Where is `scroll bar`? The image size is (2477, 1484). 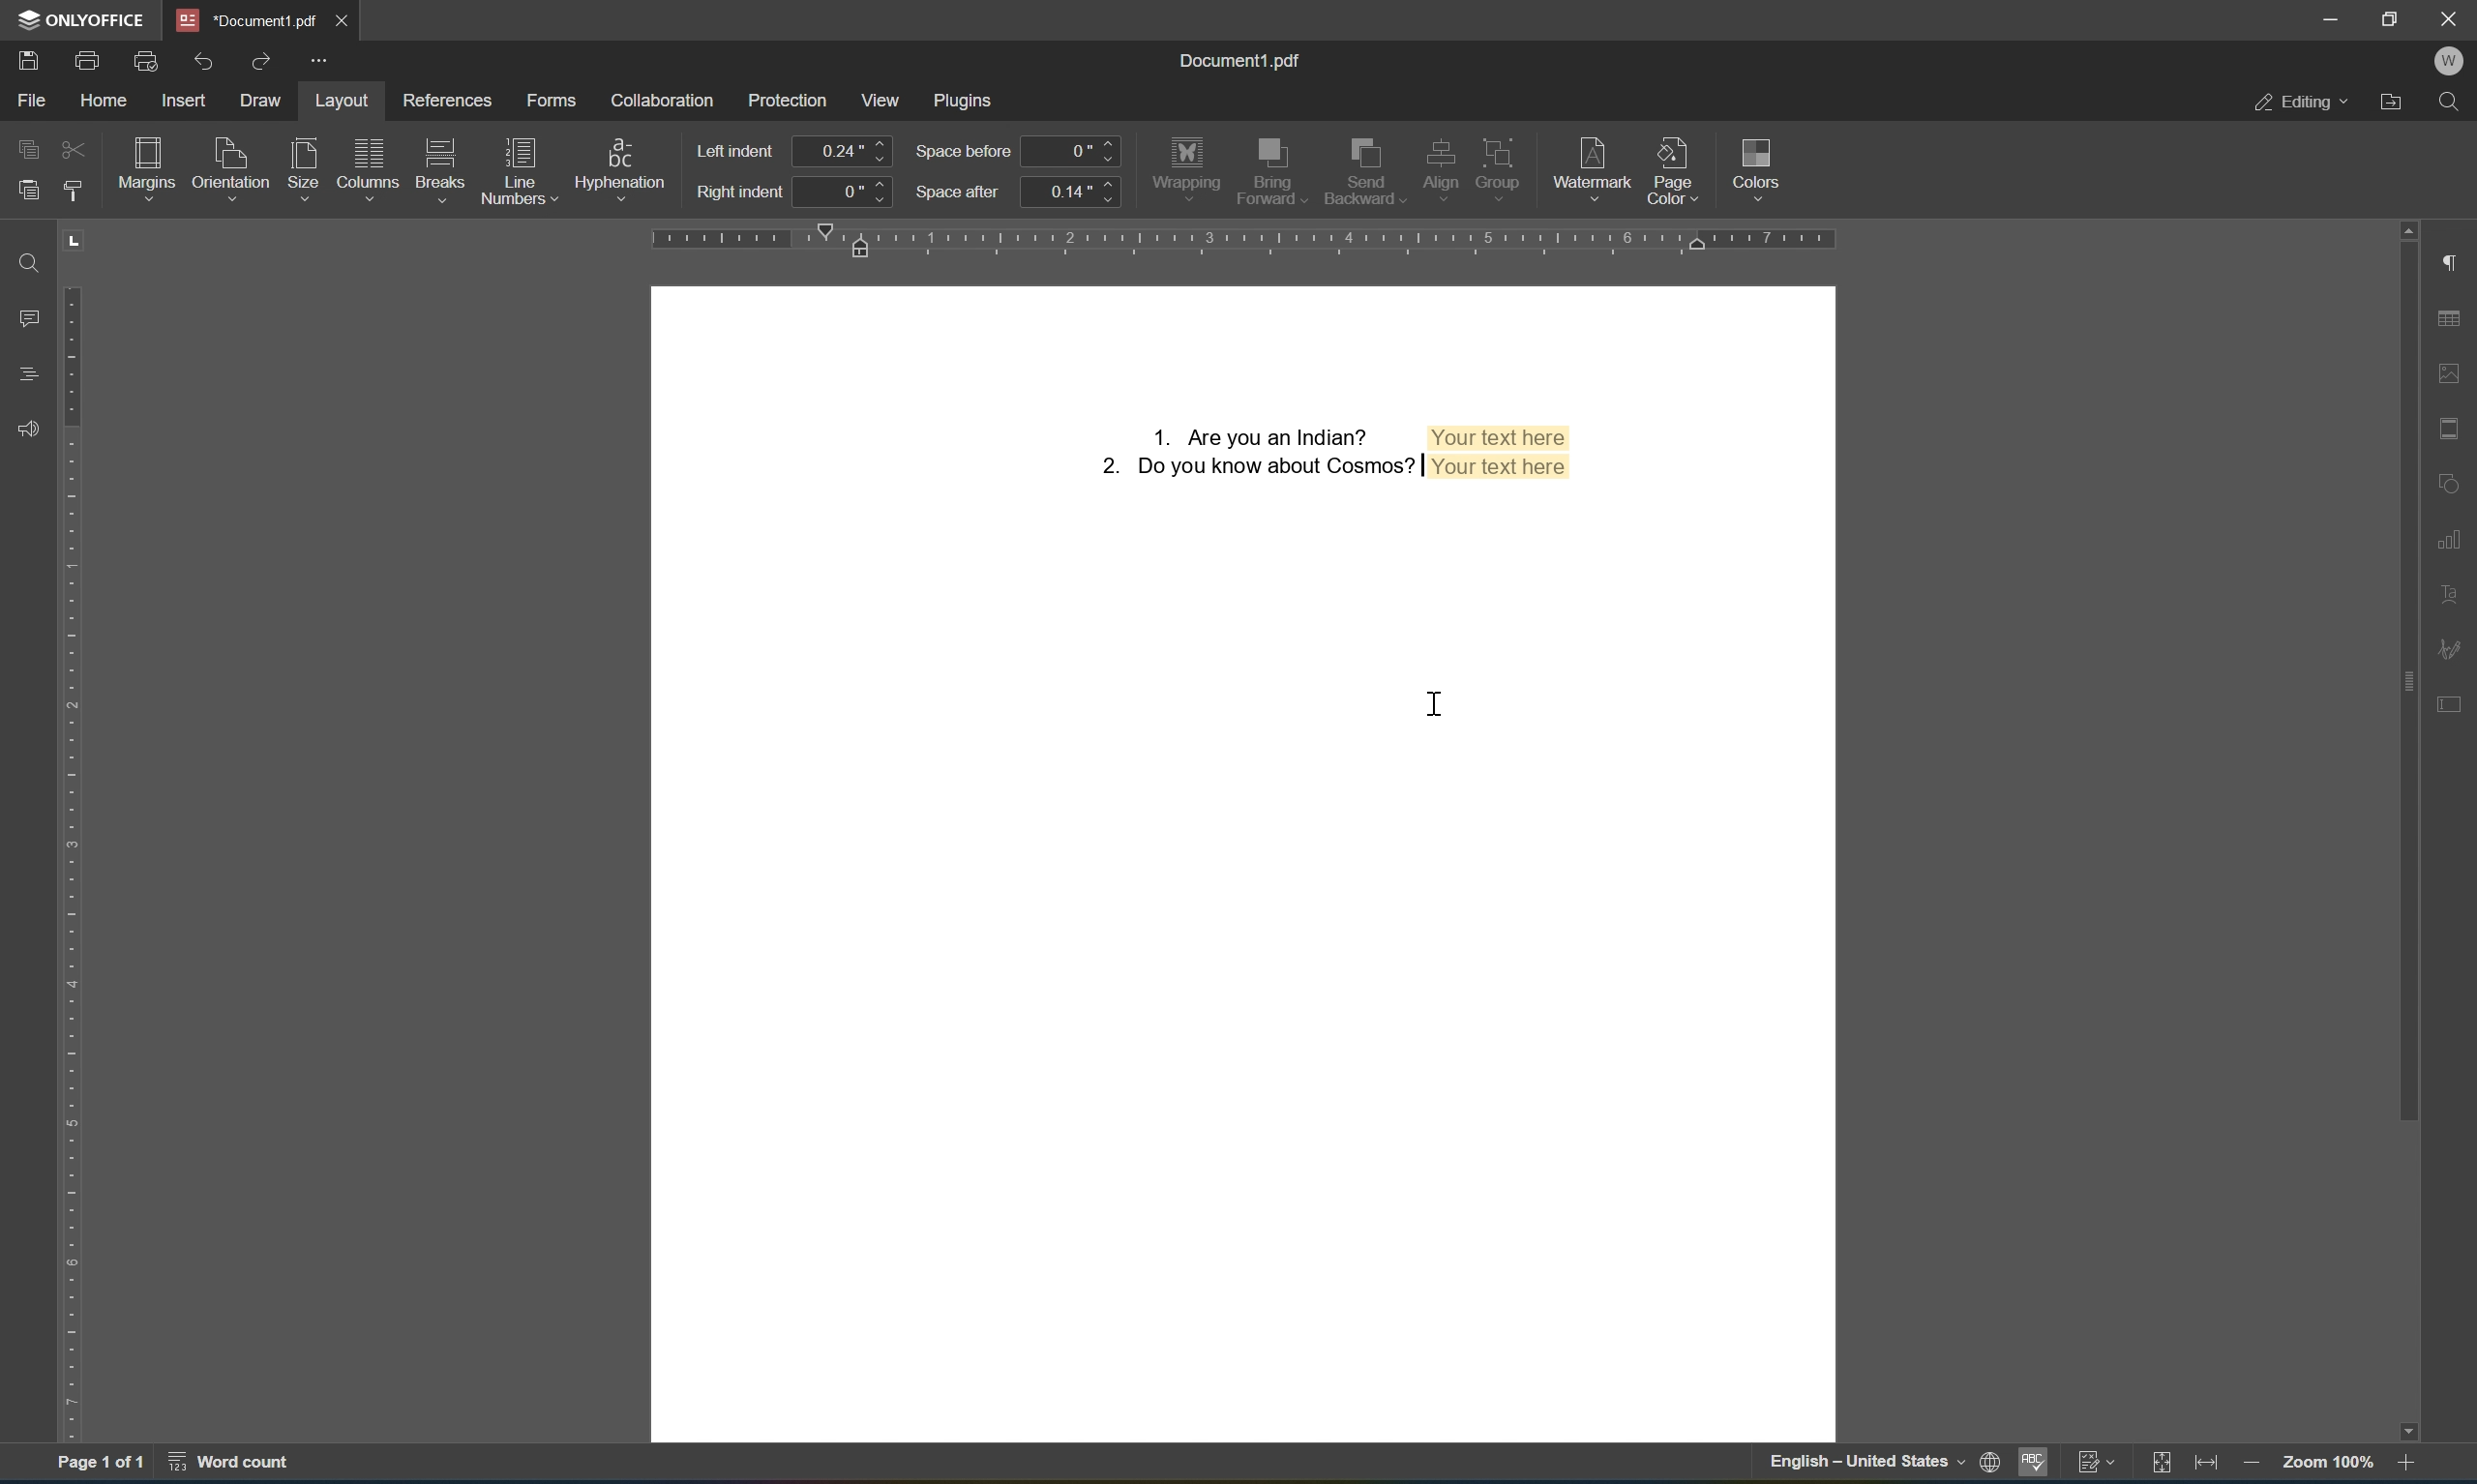 scroll bar is located at coordinates (2411, 671).